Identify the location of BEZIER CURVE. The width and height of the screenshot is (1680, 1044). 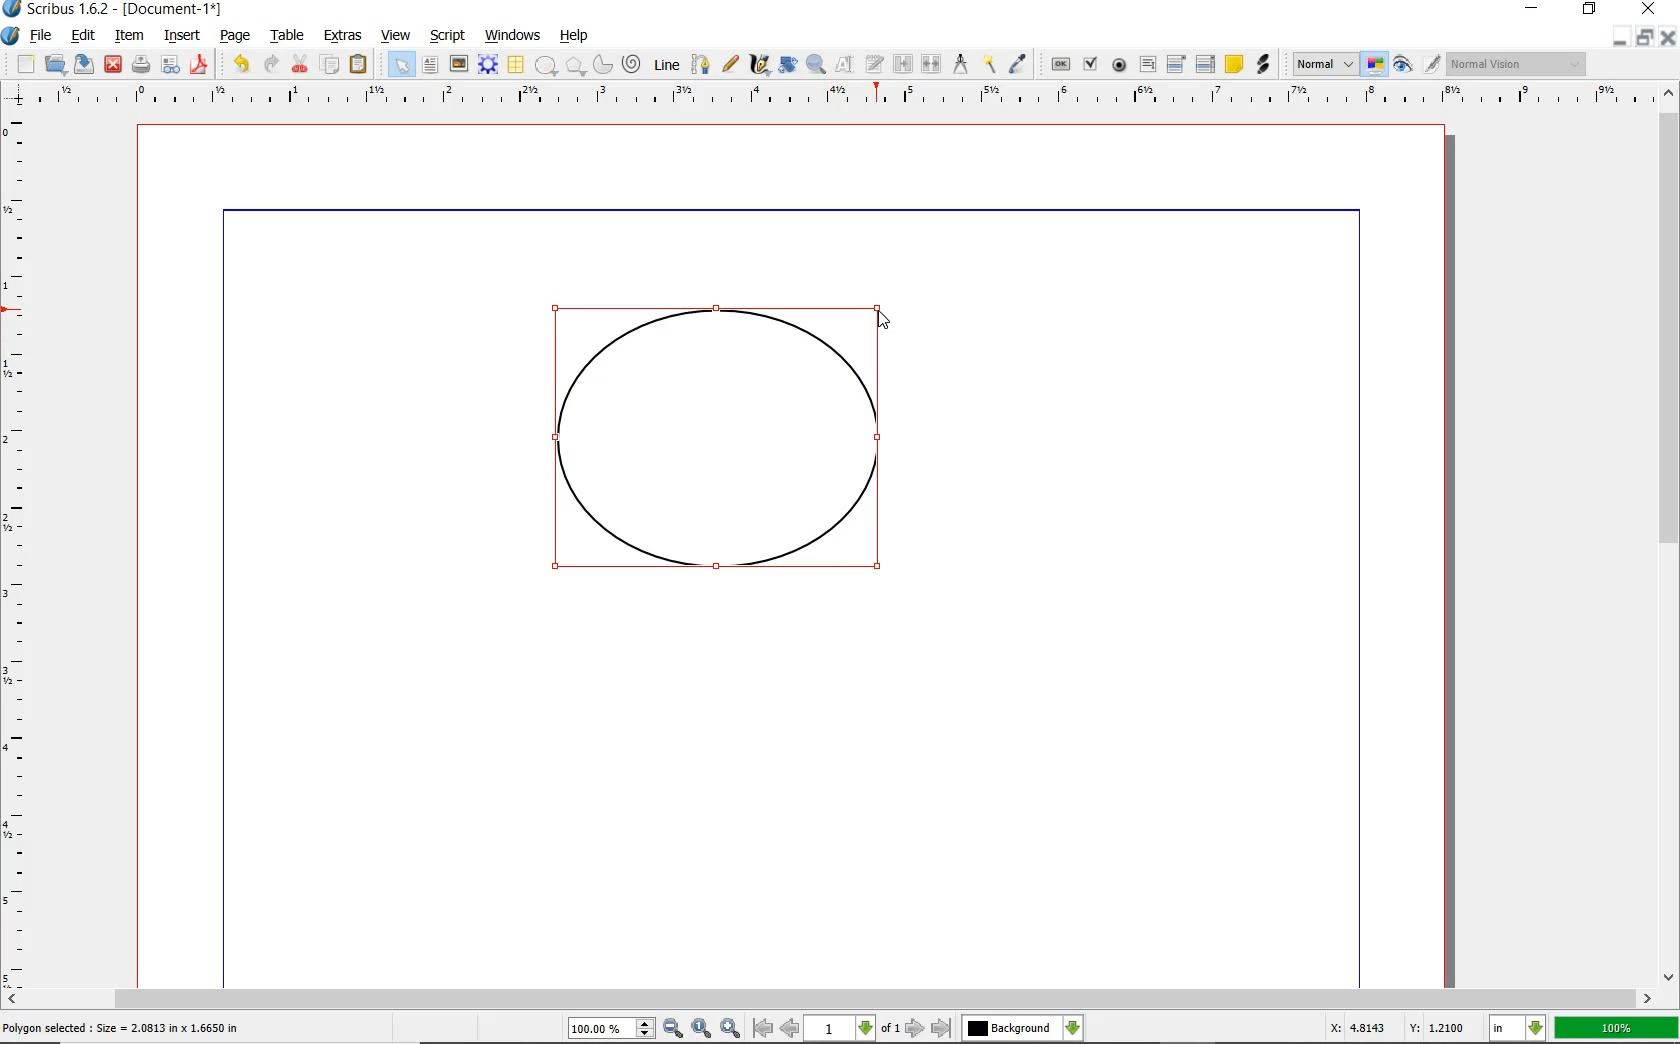
(701, 64).